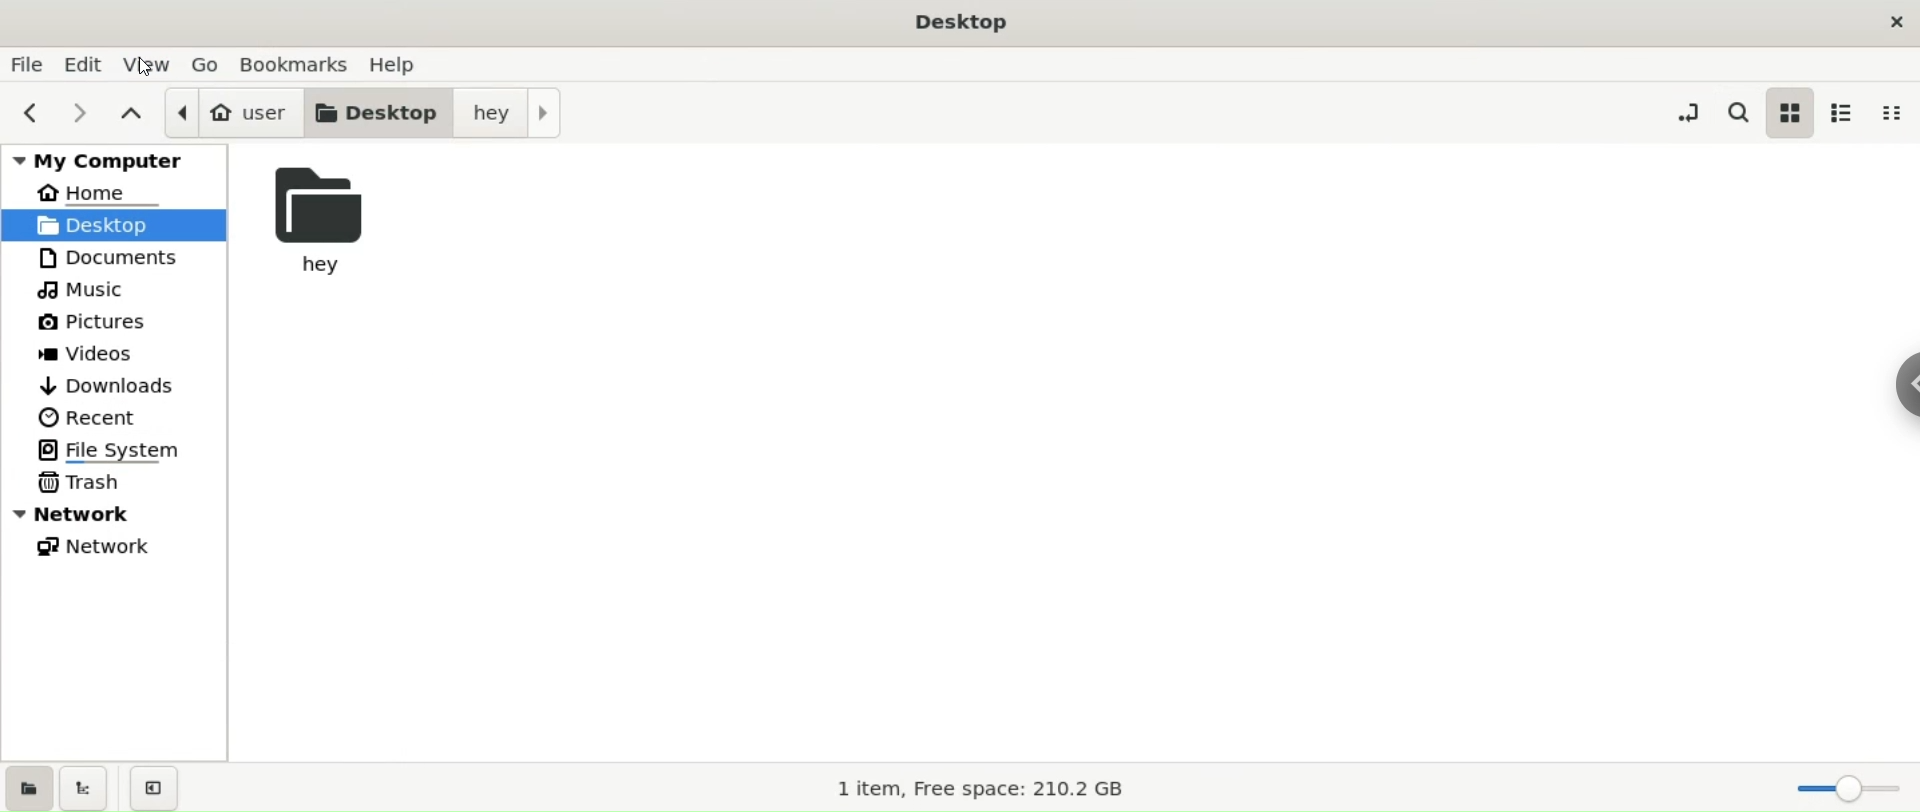 The image size is (1920, 812). What do you see at coordinates (127, 259) in the screenshot?
I see `documents` at bounding box center [127, 259].